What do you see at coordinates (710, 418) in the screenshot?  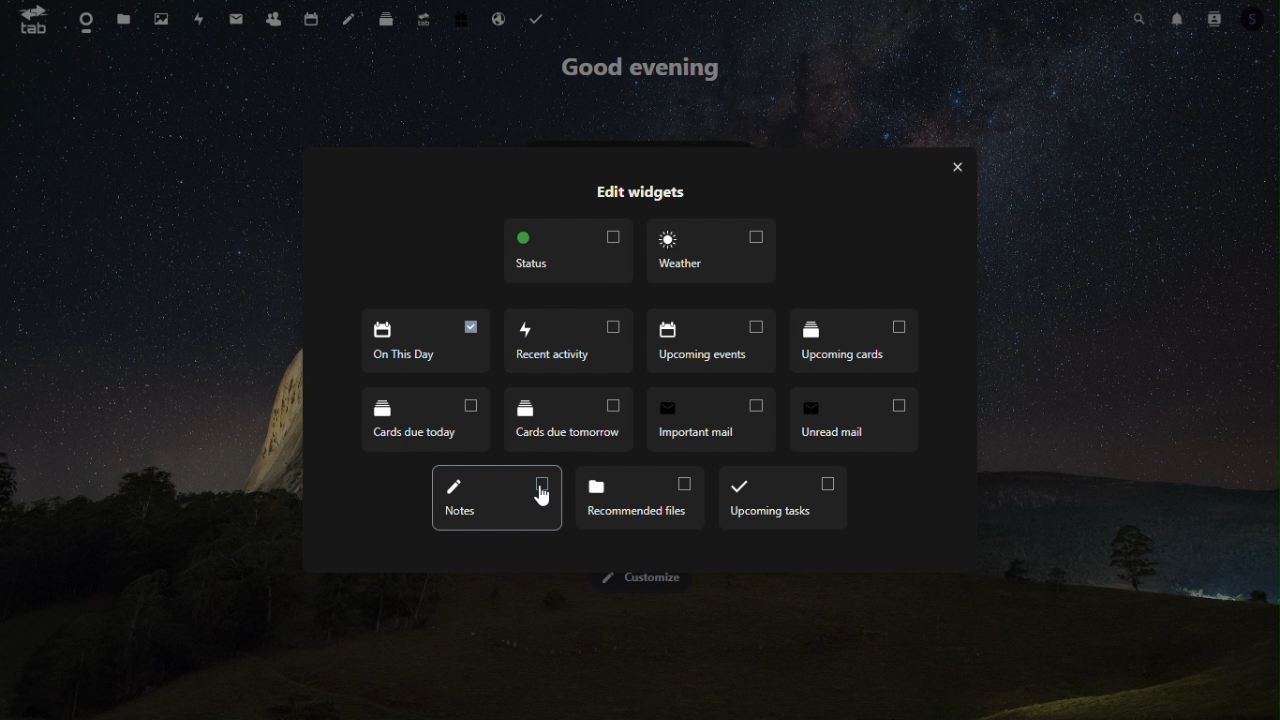 I see `unread mails` at bounding box center [710, 418].